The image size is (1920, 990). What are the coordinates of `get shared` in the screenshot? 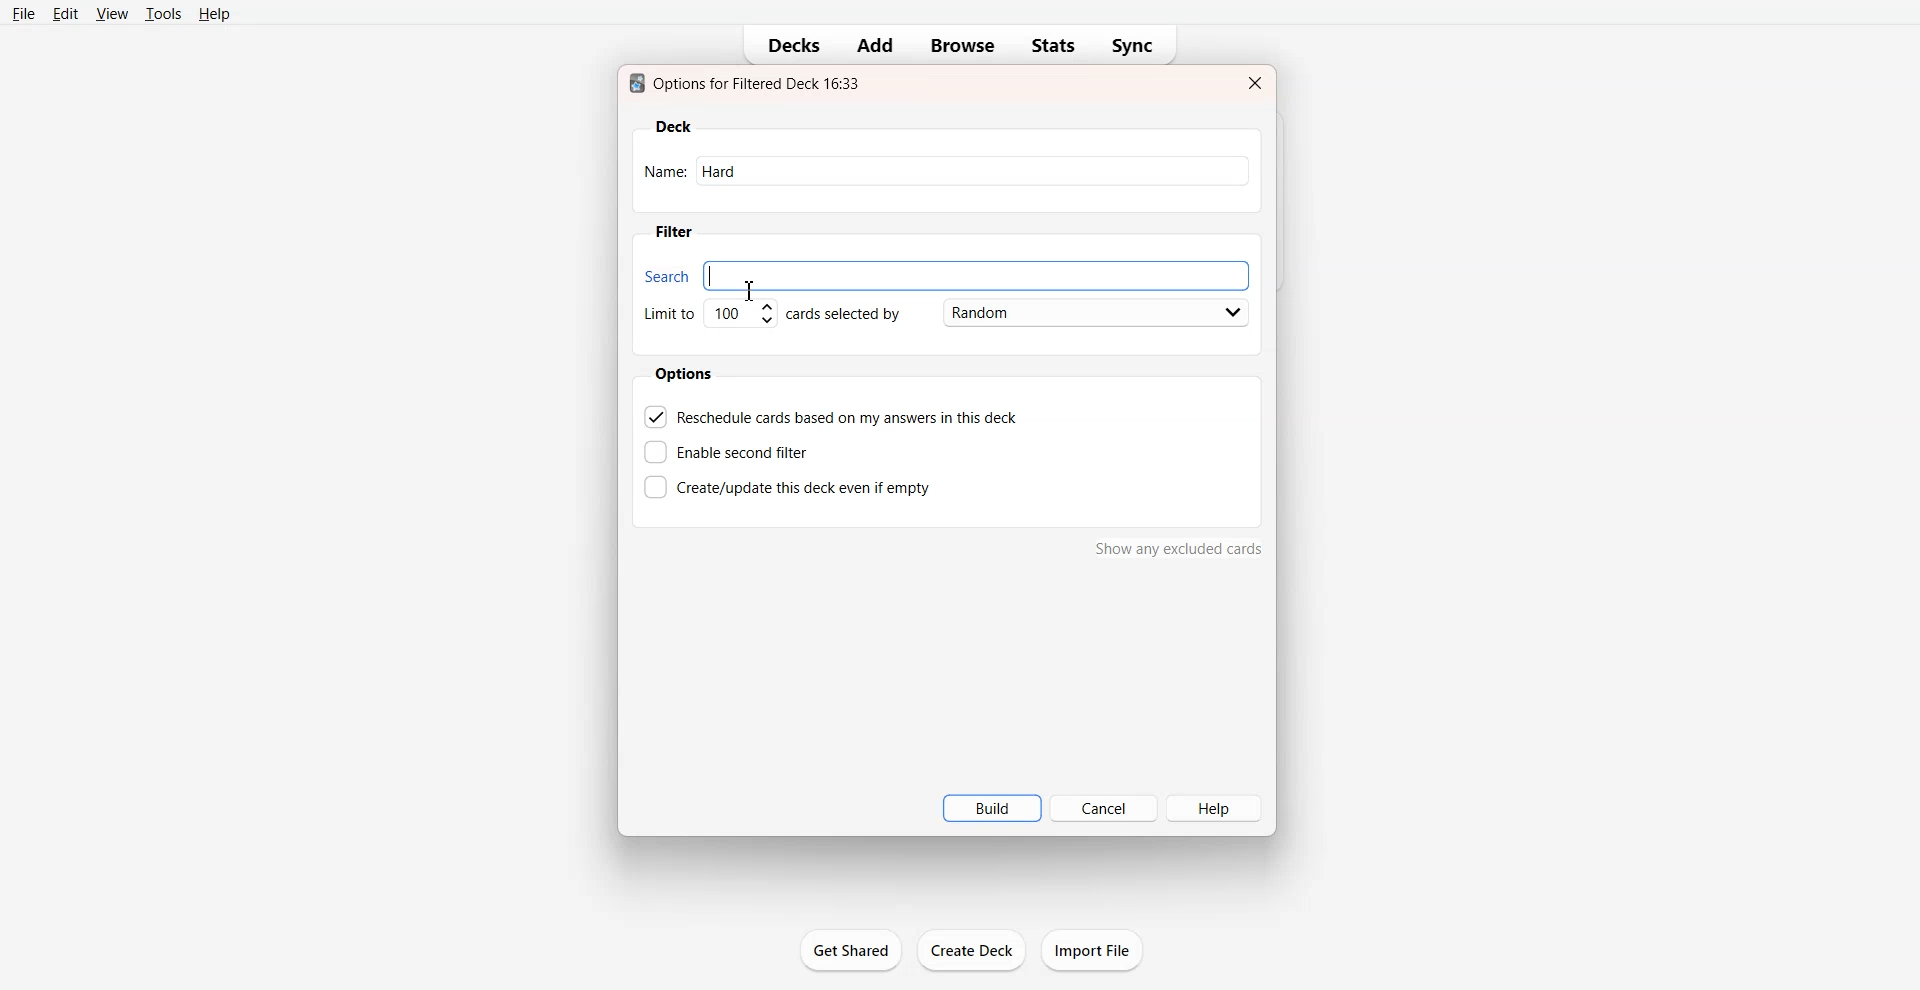 It's located at (854, 953).